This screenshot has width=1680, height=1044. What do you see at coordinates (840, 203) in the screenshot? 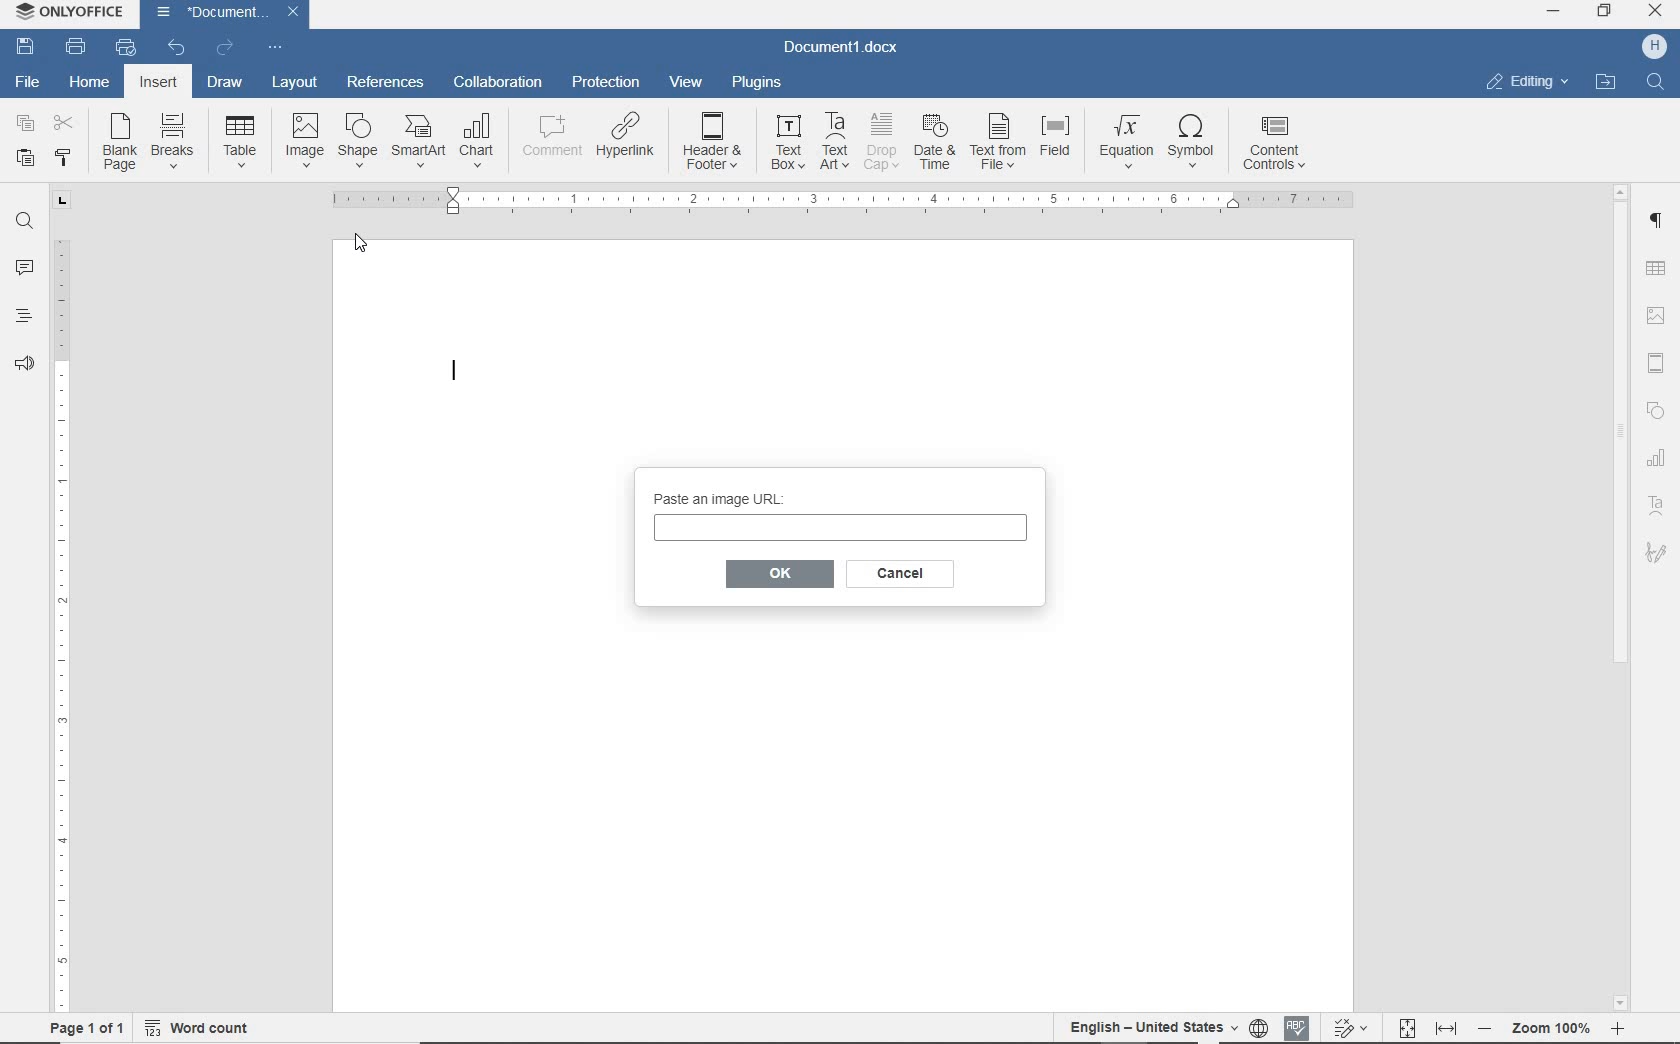
I see `ruler` at bounding box center [840, 203].